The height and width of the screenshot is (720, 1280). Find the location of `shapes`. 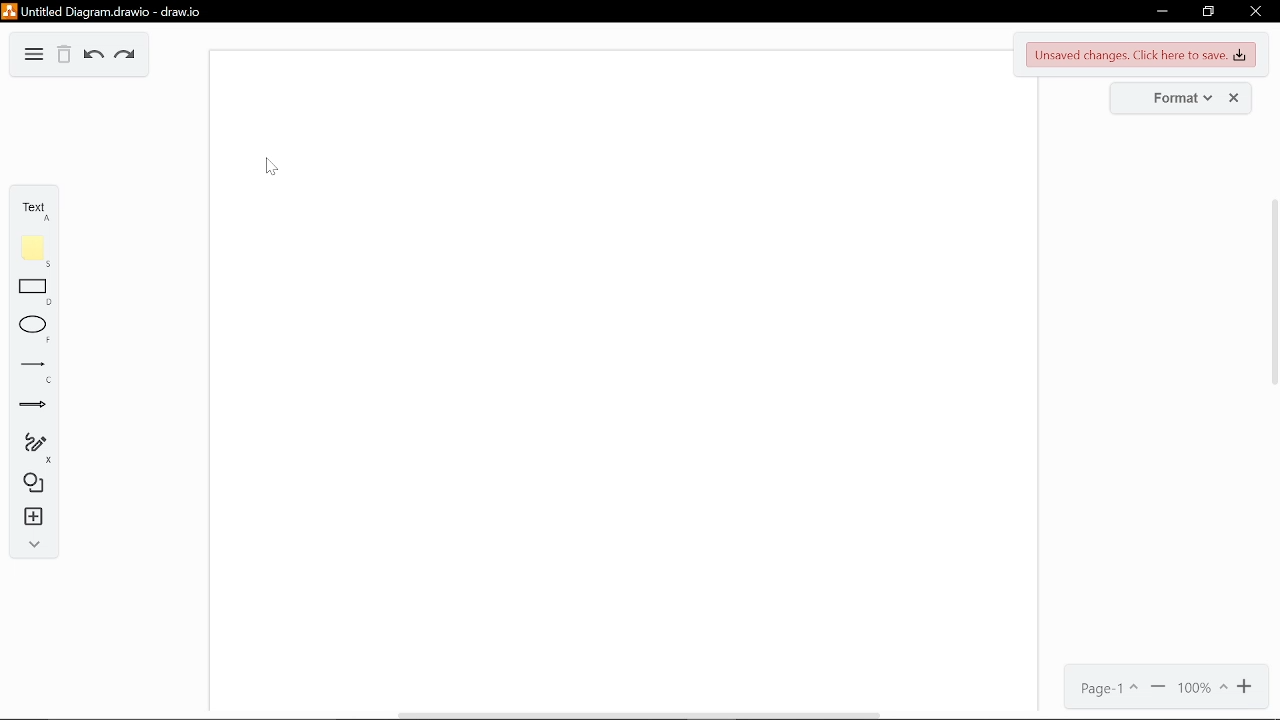

shapes is located at coordinates (28, 482).